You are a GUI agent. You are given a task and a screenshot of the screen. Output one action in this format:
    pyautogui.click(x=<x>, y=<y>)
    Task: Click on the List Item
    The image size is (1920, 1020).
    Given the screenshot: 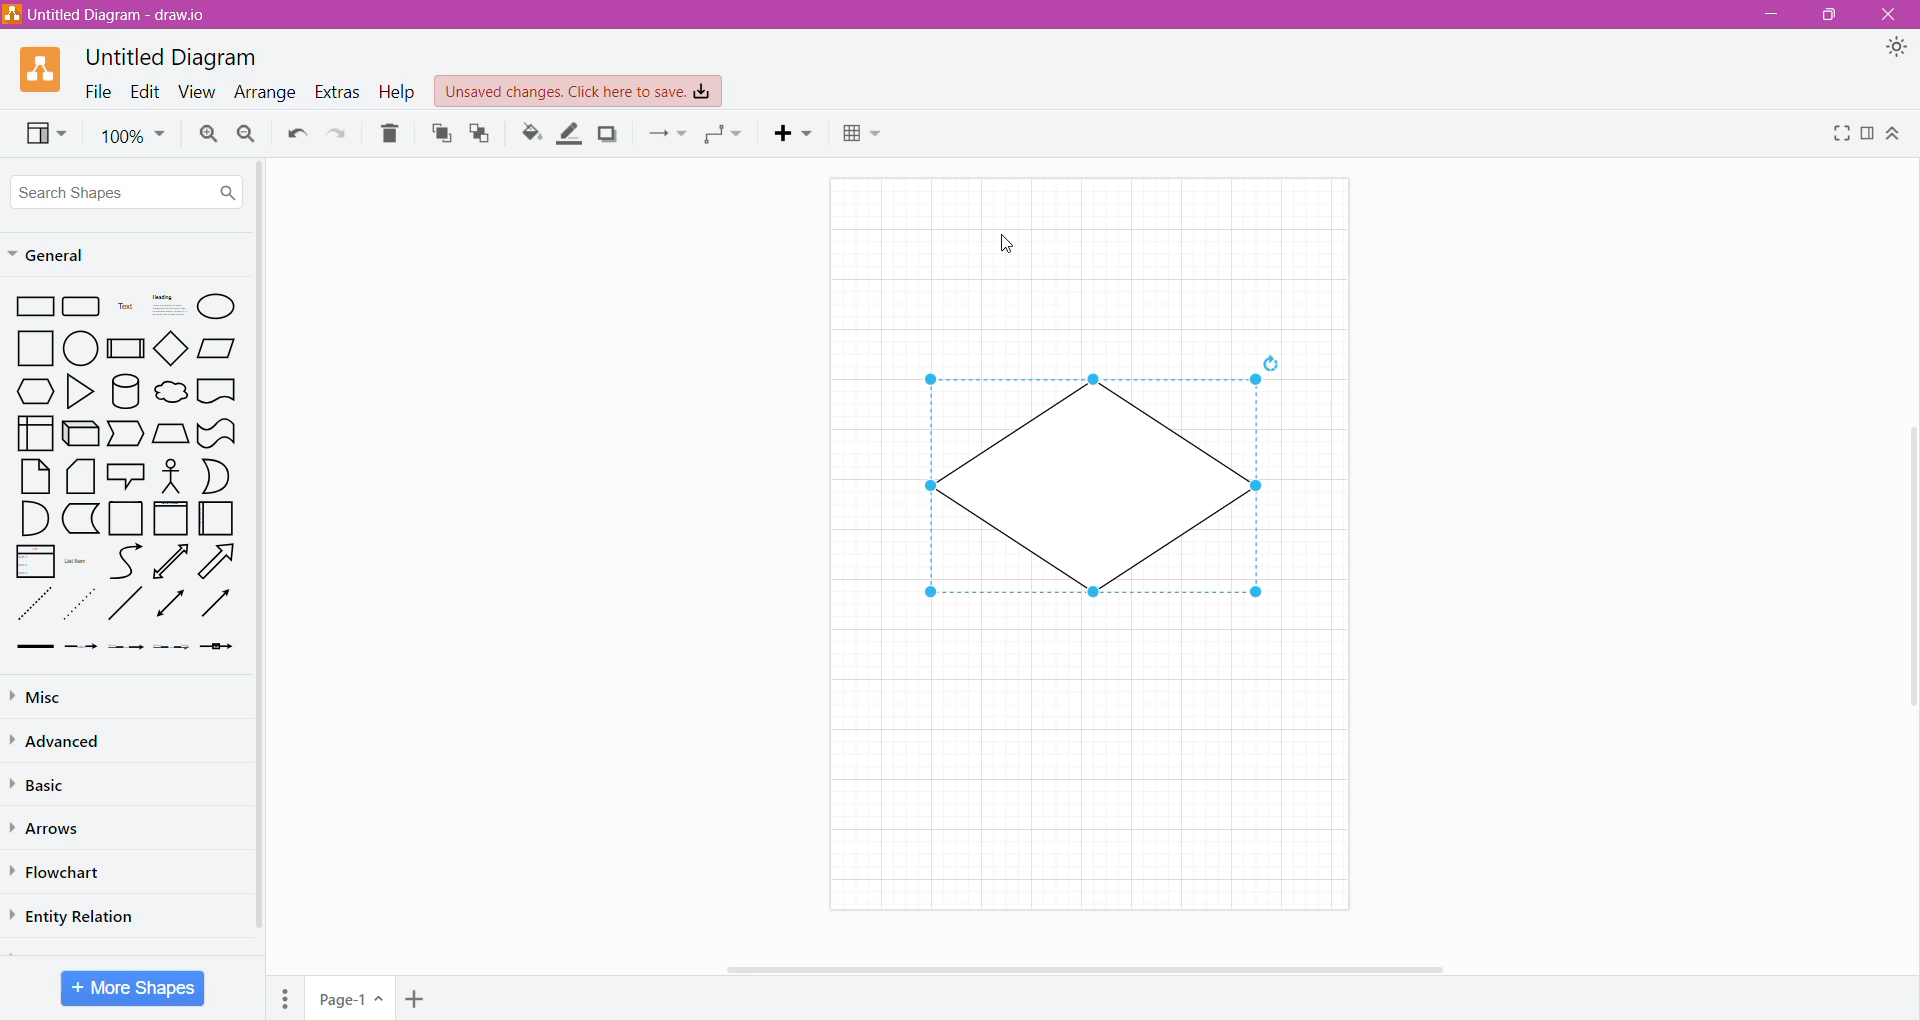 What is the action you would take?
    pyautogui.click(x=78, y=562)
    